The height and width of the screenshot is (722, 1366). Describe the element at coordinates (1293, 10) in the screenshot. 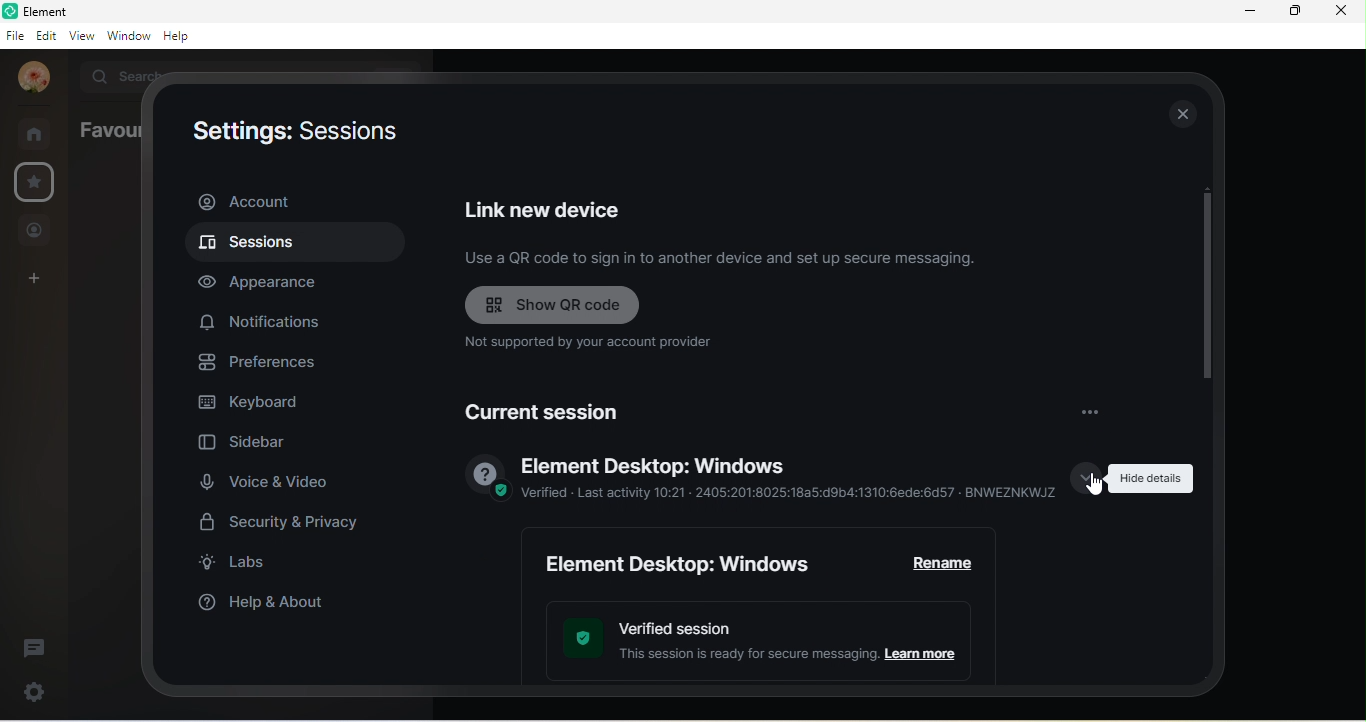

I see `maximize` at that location.